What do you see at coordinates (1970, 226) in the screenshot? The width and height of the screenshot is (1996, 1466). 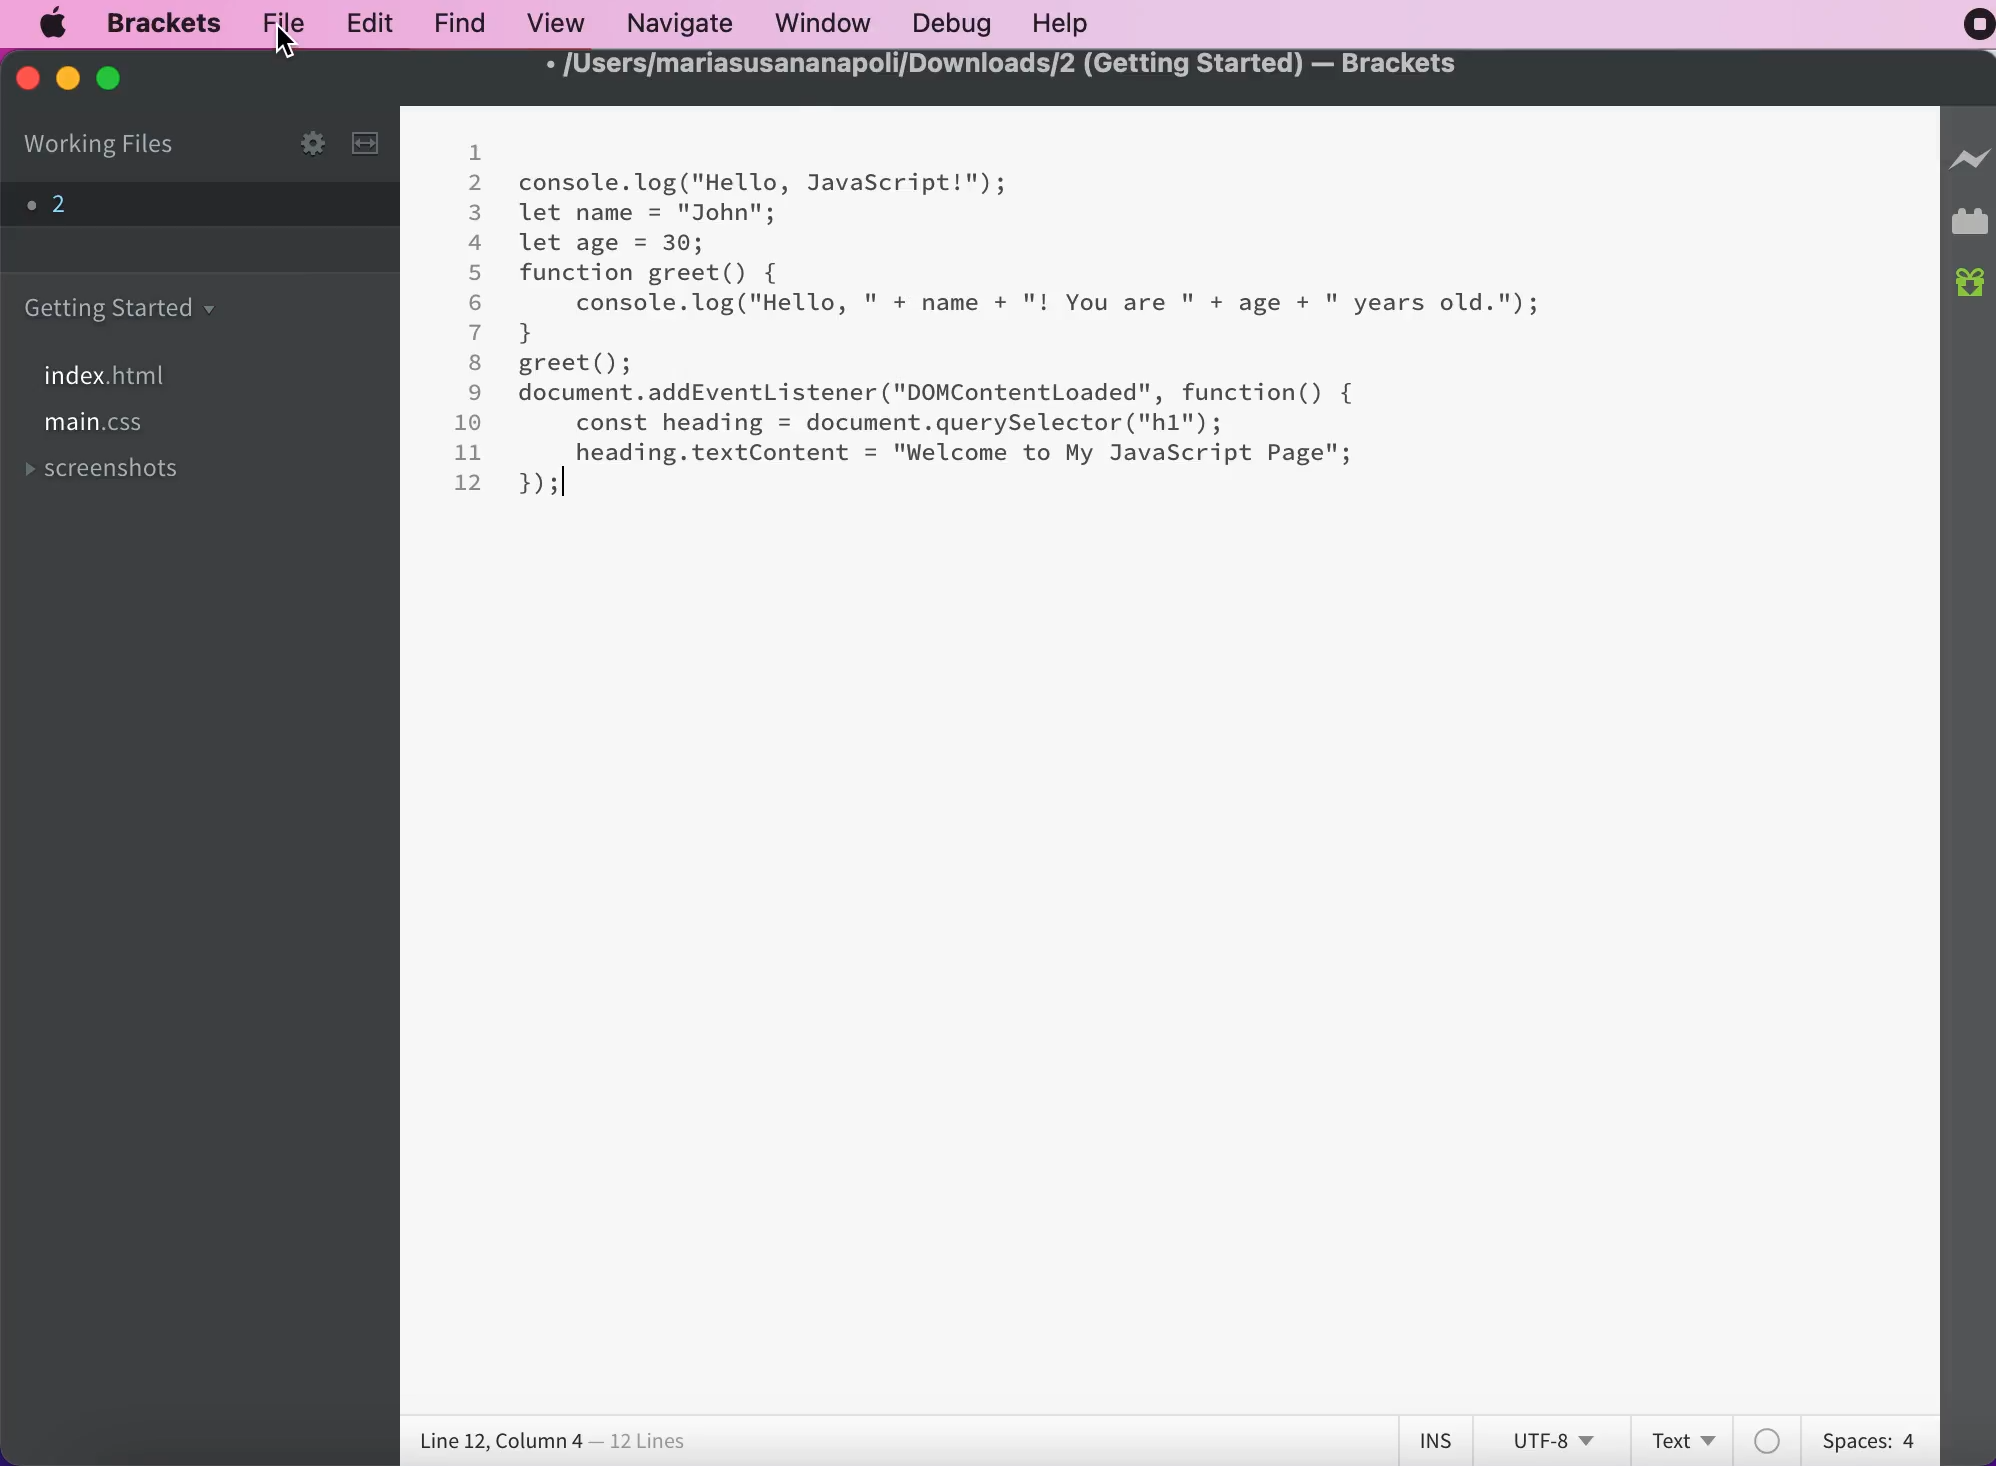 I see `extension manager` at bounding box center [1970, 226].